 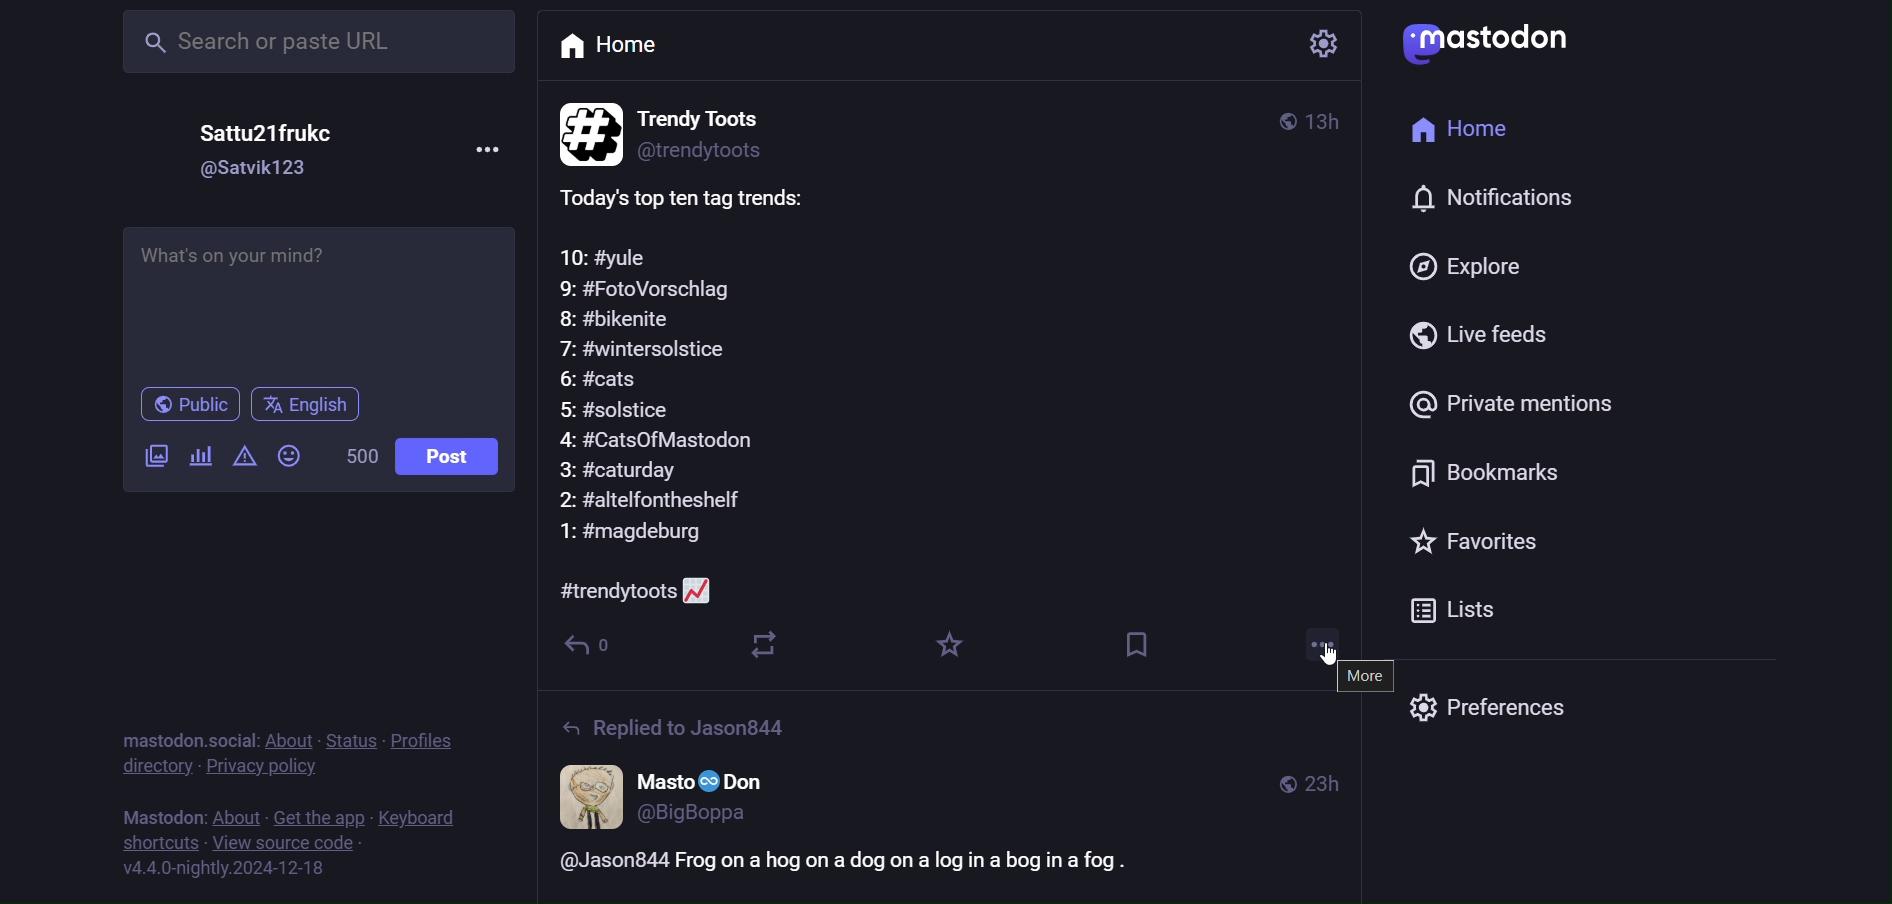 I want to click on other post, so click(x=949, y=798).